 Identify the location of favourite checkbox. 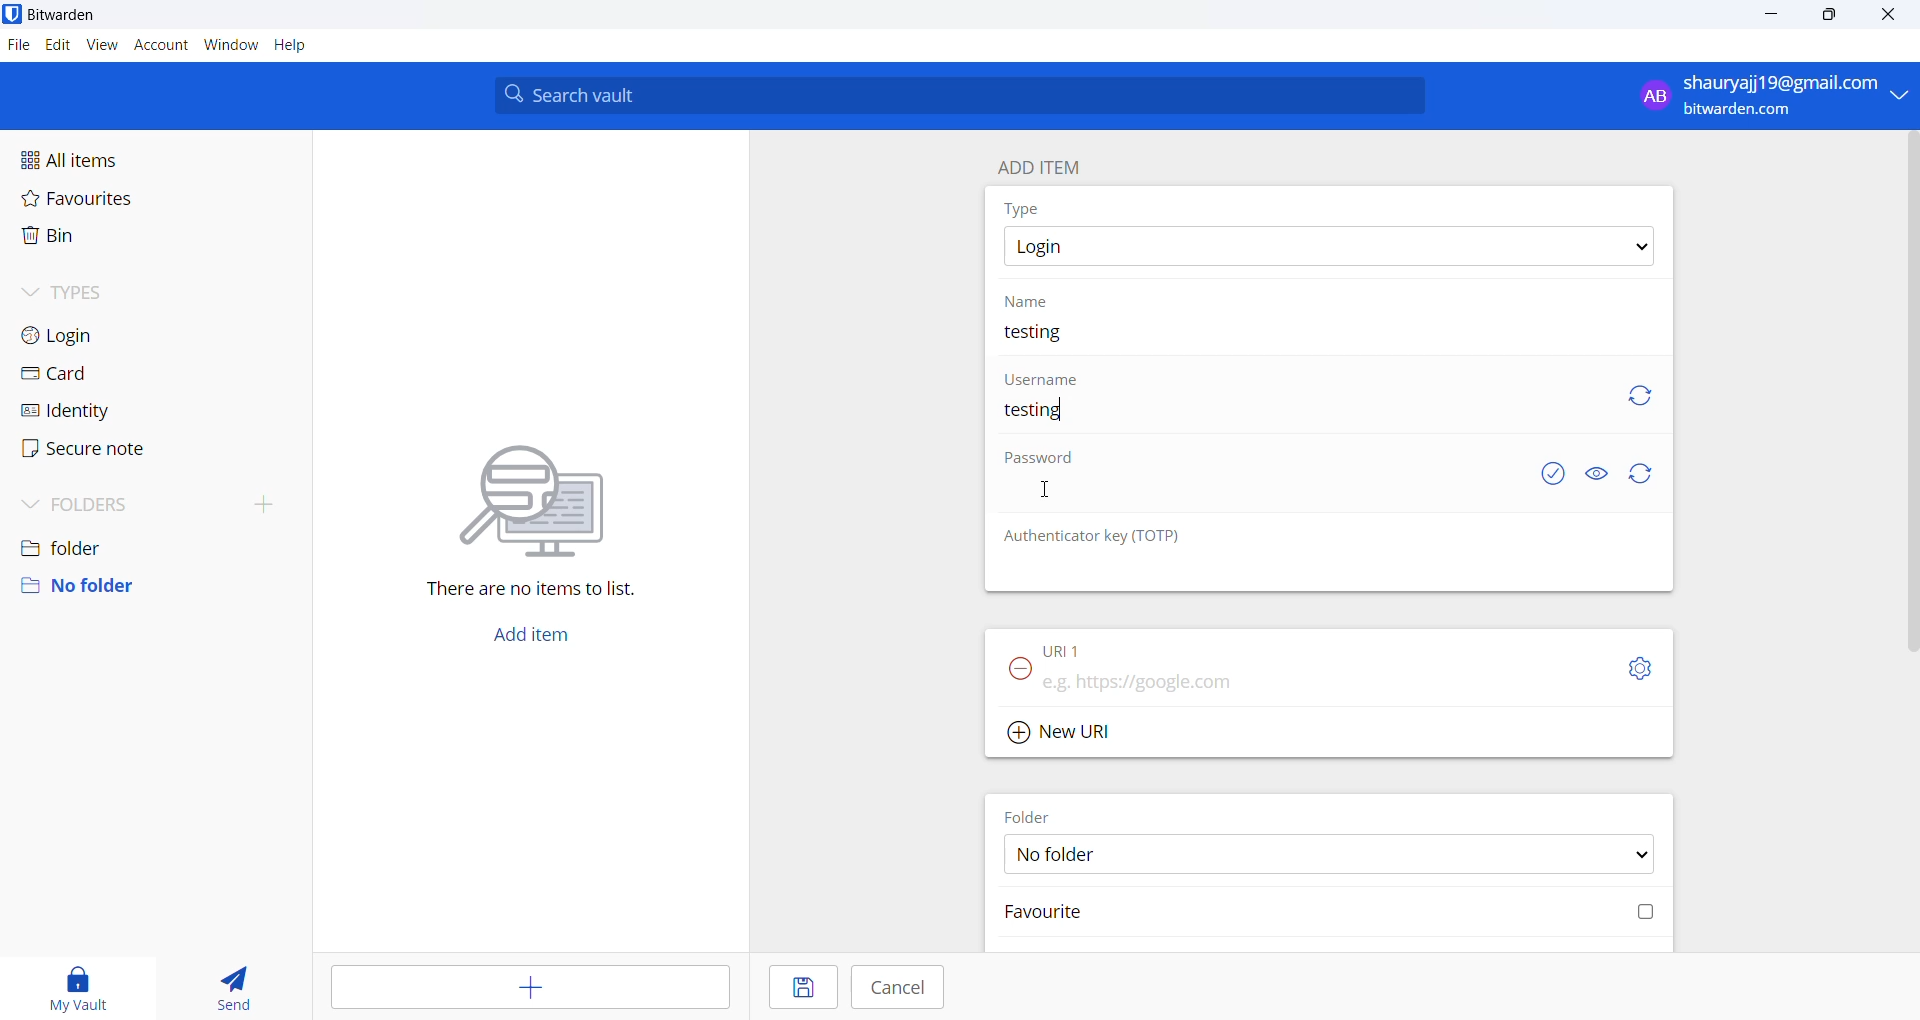
(1333, 912).